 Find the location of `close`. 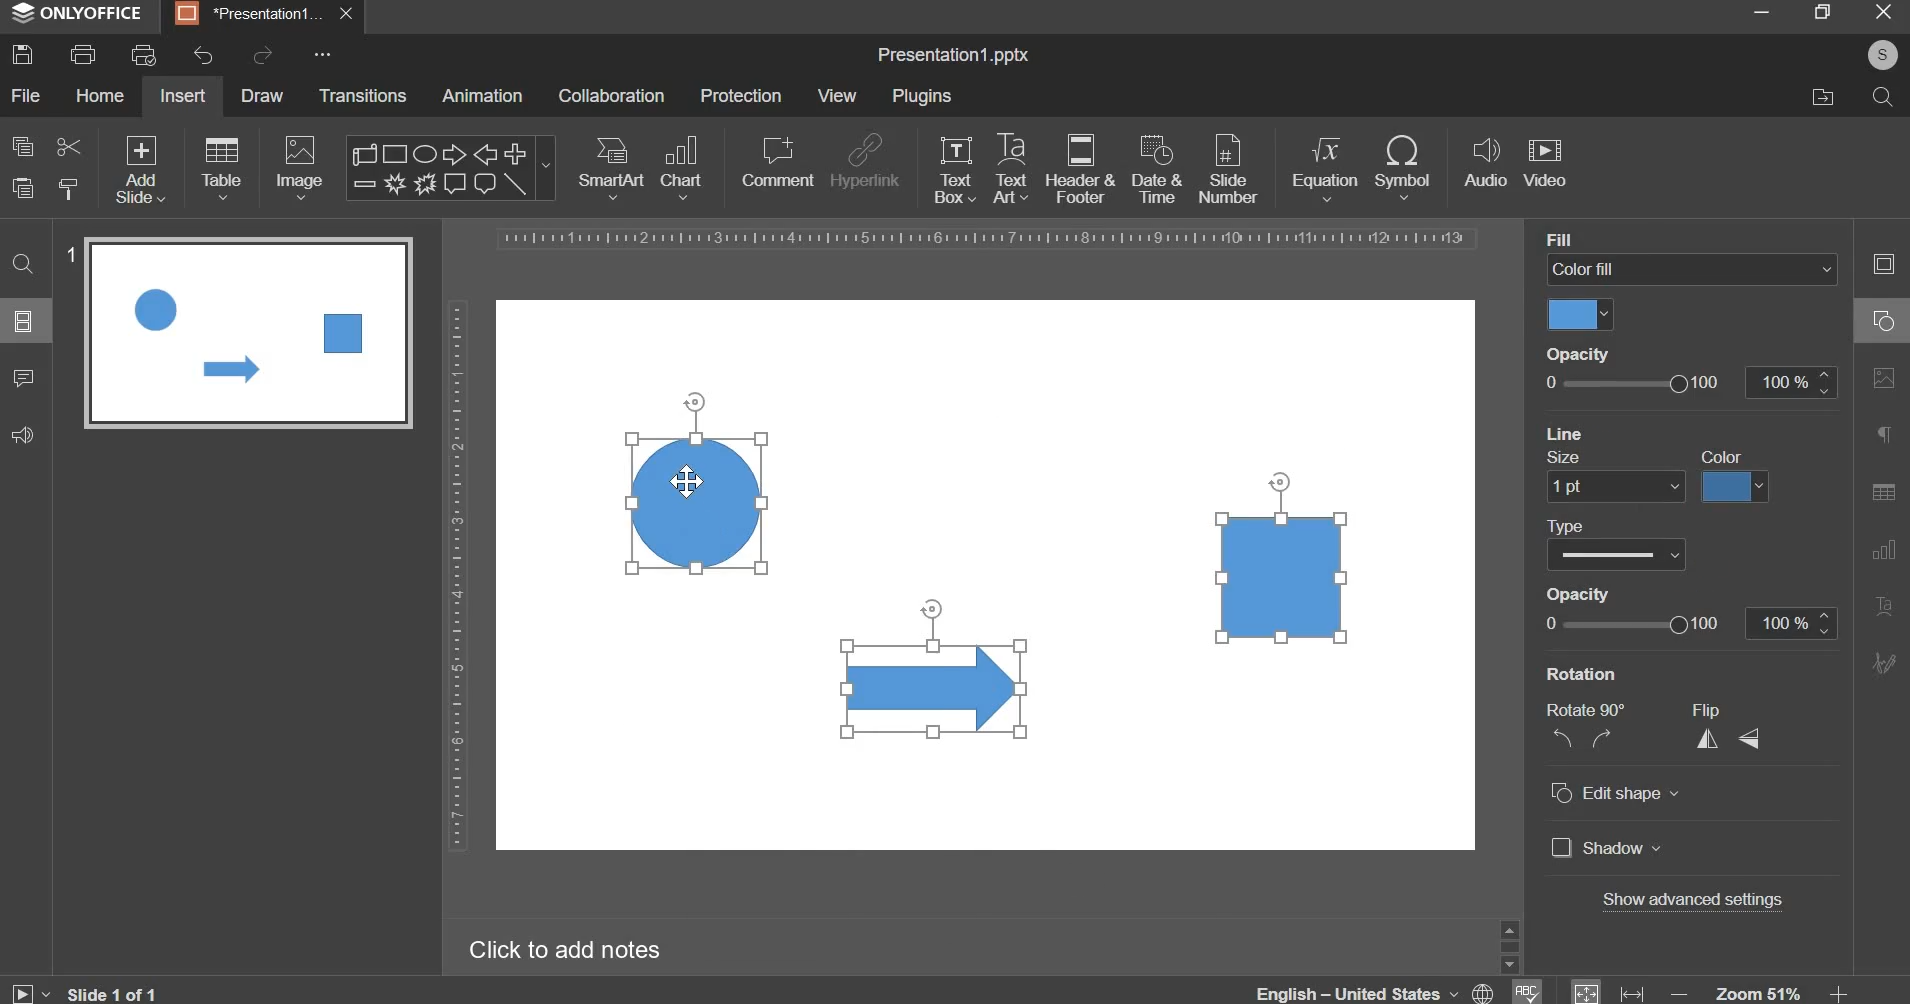

close is located at coordinates (351, 14).